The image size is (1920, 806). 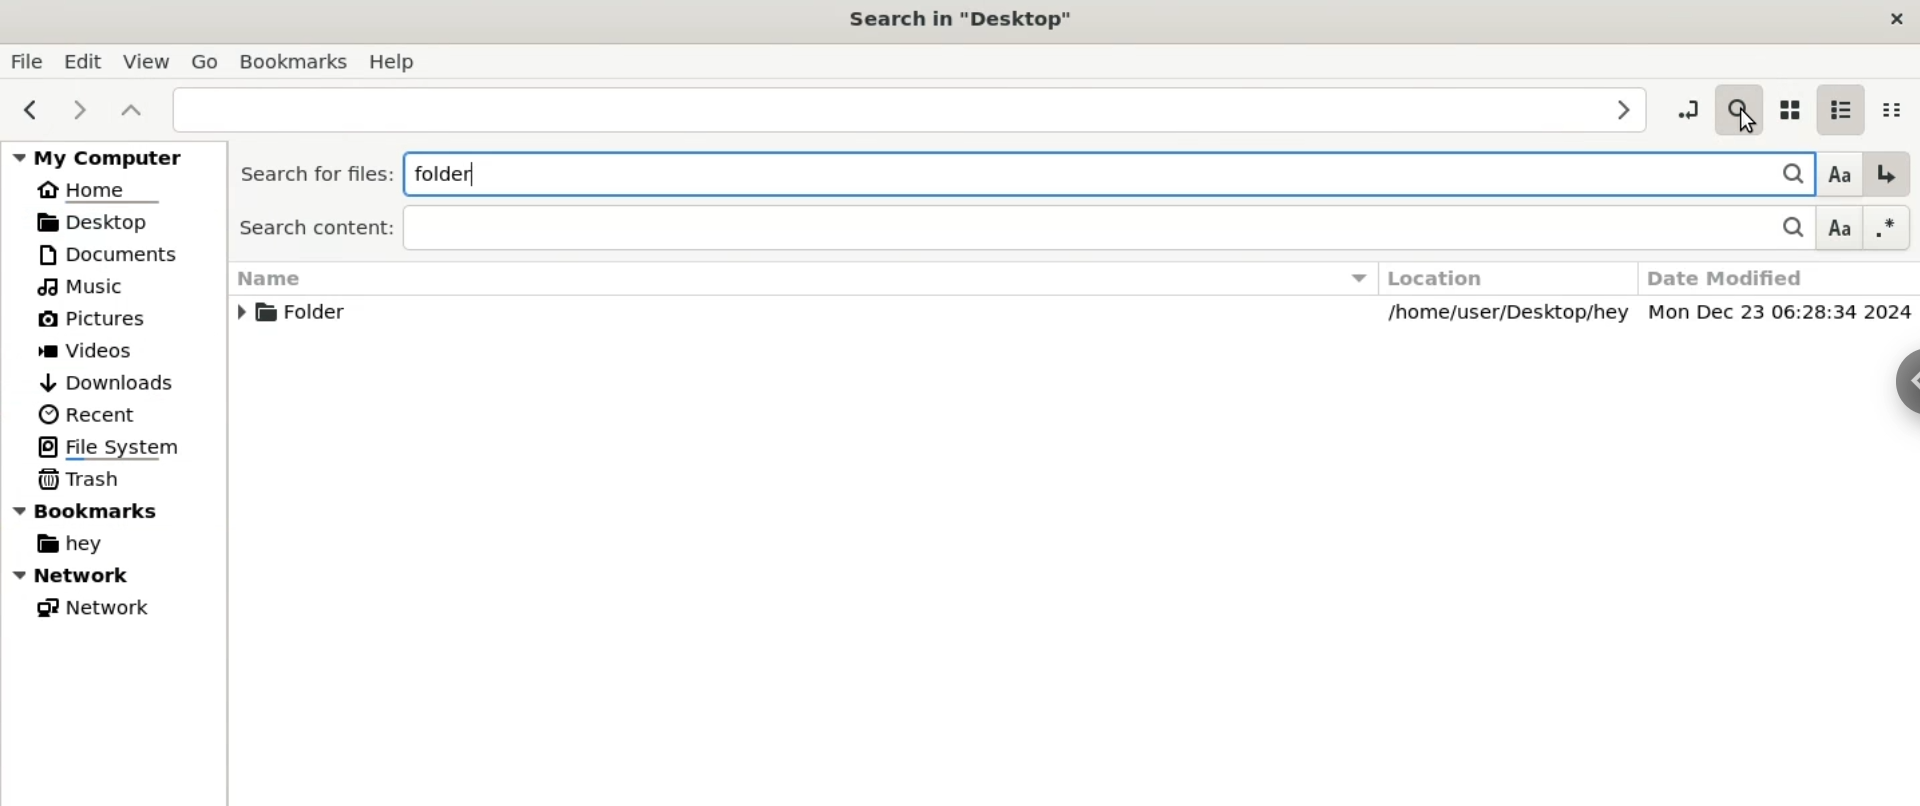 What do you see at coordinates (93, 509) in the screenshot?
I see `Bookmarks` at bounding box center [93, 509].